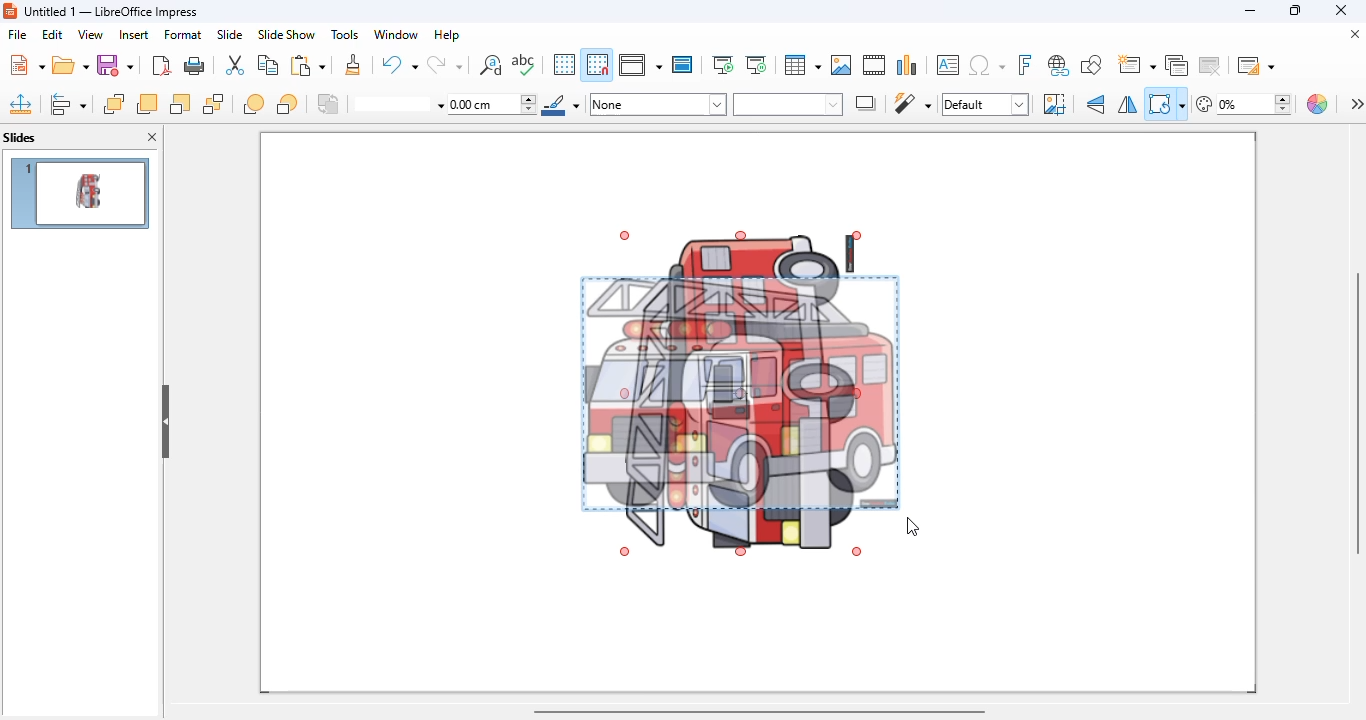  Describe the element at coordinates (116, 65) in the screenshot. I see `save` at that location.